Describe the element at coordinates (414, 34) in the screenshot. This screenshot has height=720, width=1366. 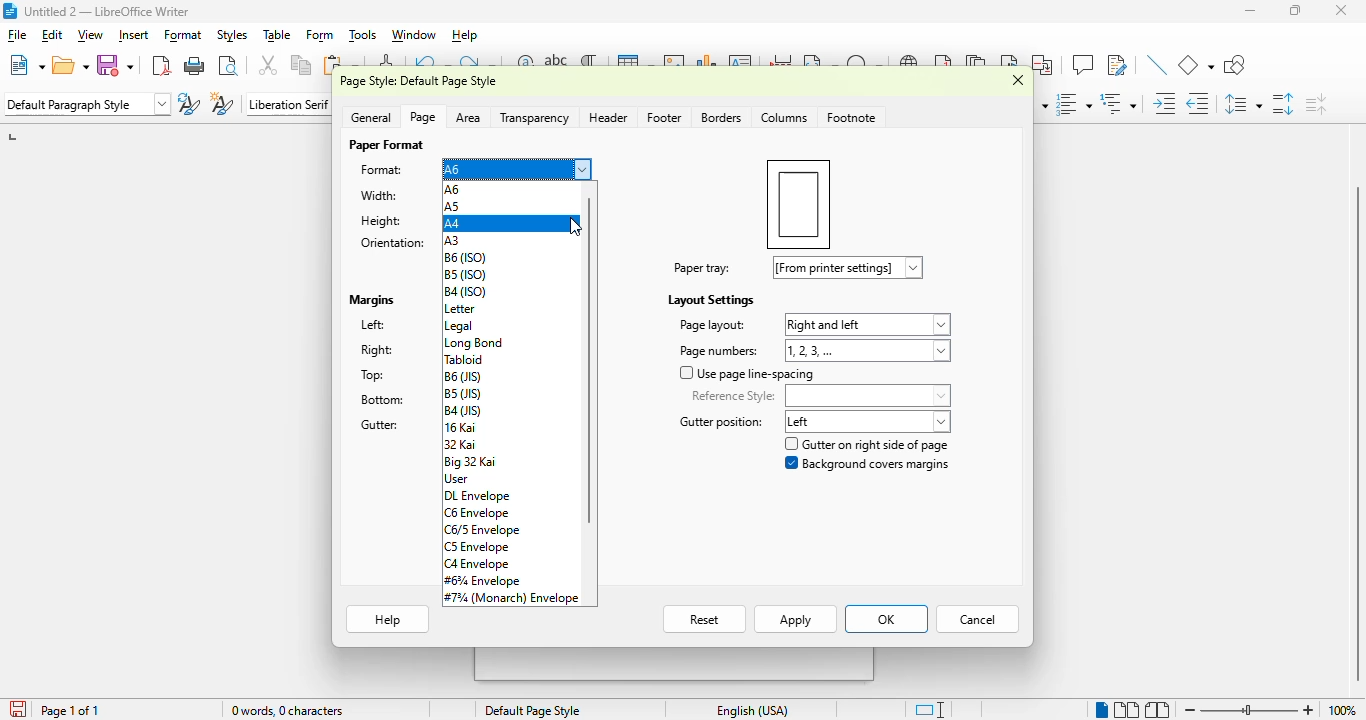
I see `window` at that location.